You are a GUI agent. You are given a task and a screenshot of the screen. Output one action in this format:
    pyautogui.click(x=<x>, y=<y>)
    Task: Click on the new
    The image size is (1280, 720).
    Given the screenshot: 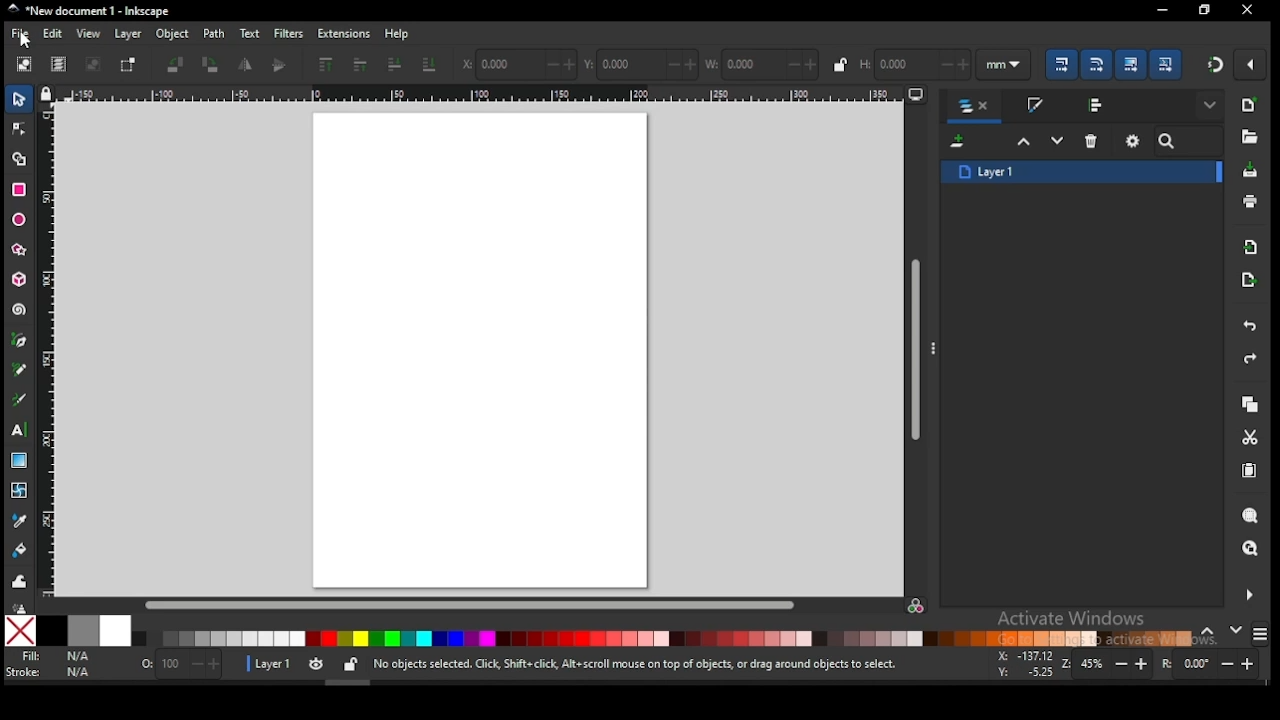 What is the action you would take?
    pyautogui.click(x=1248, y=105)
    